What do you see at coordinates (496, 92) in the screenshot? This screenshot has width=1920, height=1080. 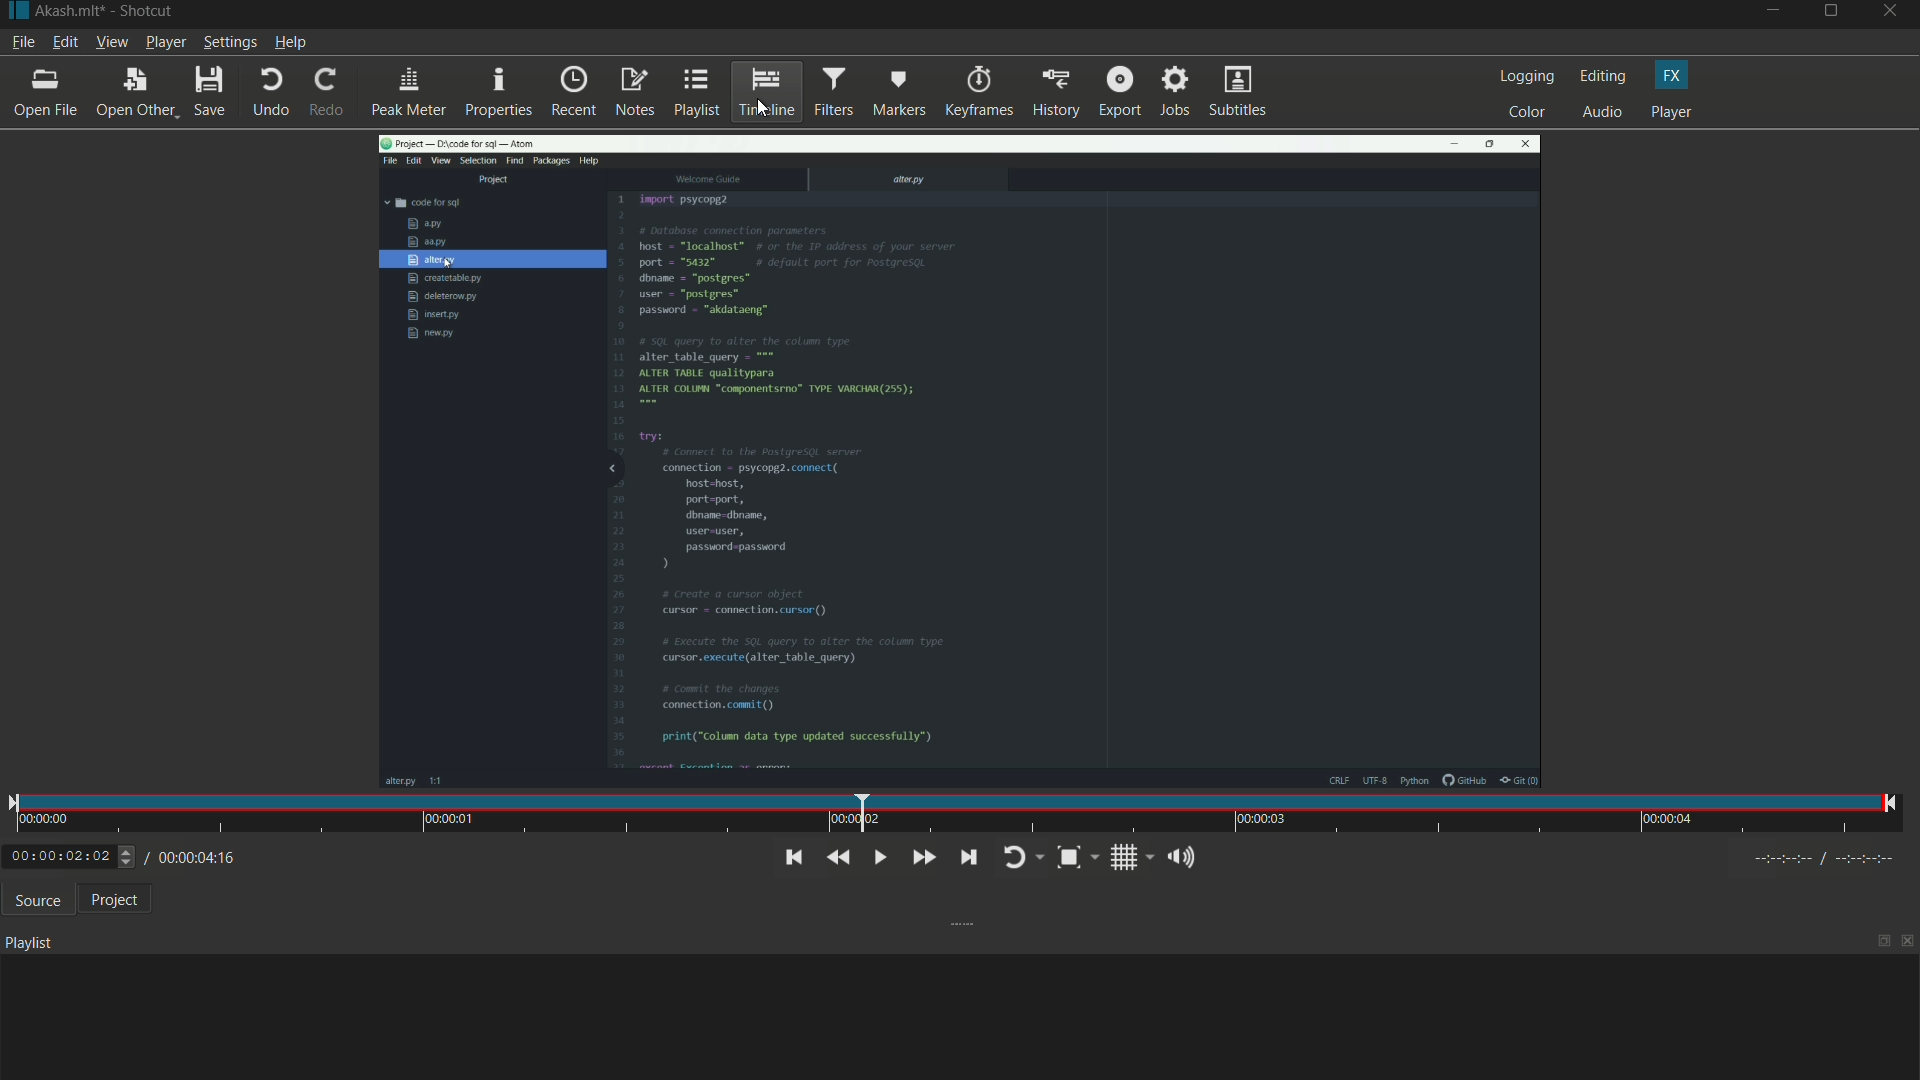 I see `properties` at bounding box center [496, 92].